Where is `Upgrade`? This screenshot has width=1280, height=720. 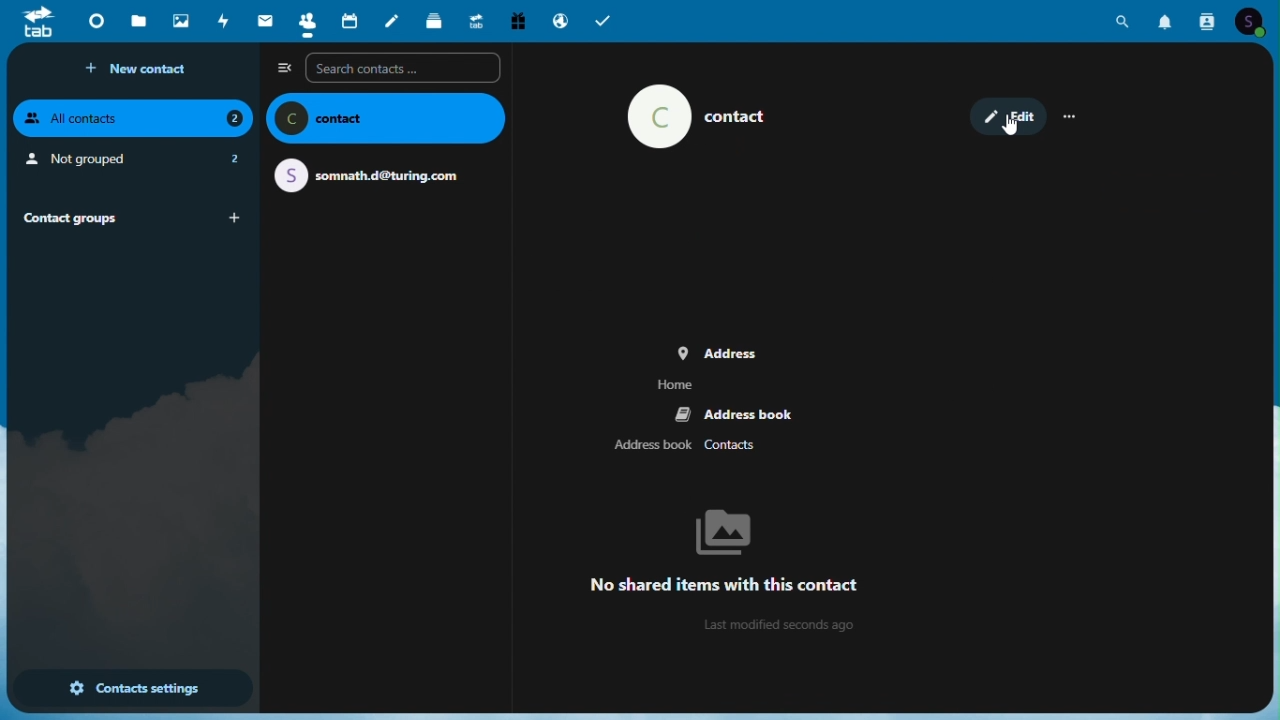 Upgrade is located at coordinates (476, 19).